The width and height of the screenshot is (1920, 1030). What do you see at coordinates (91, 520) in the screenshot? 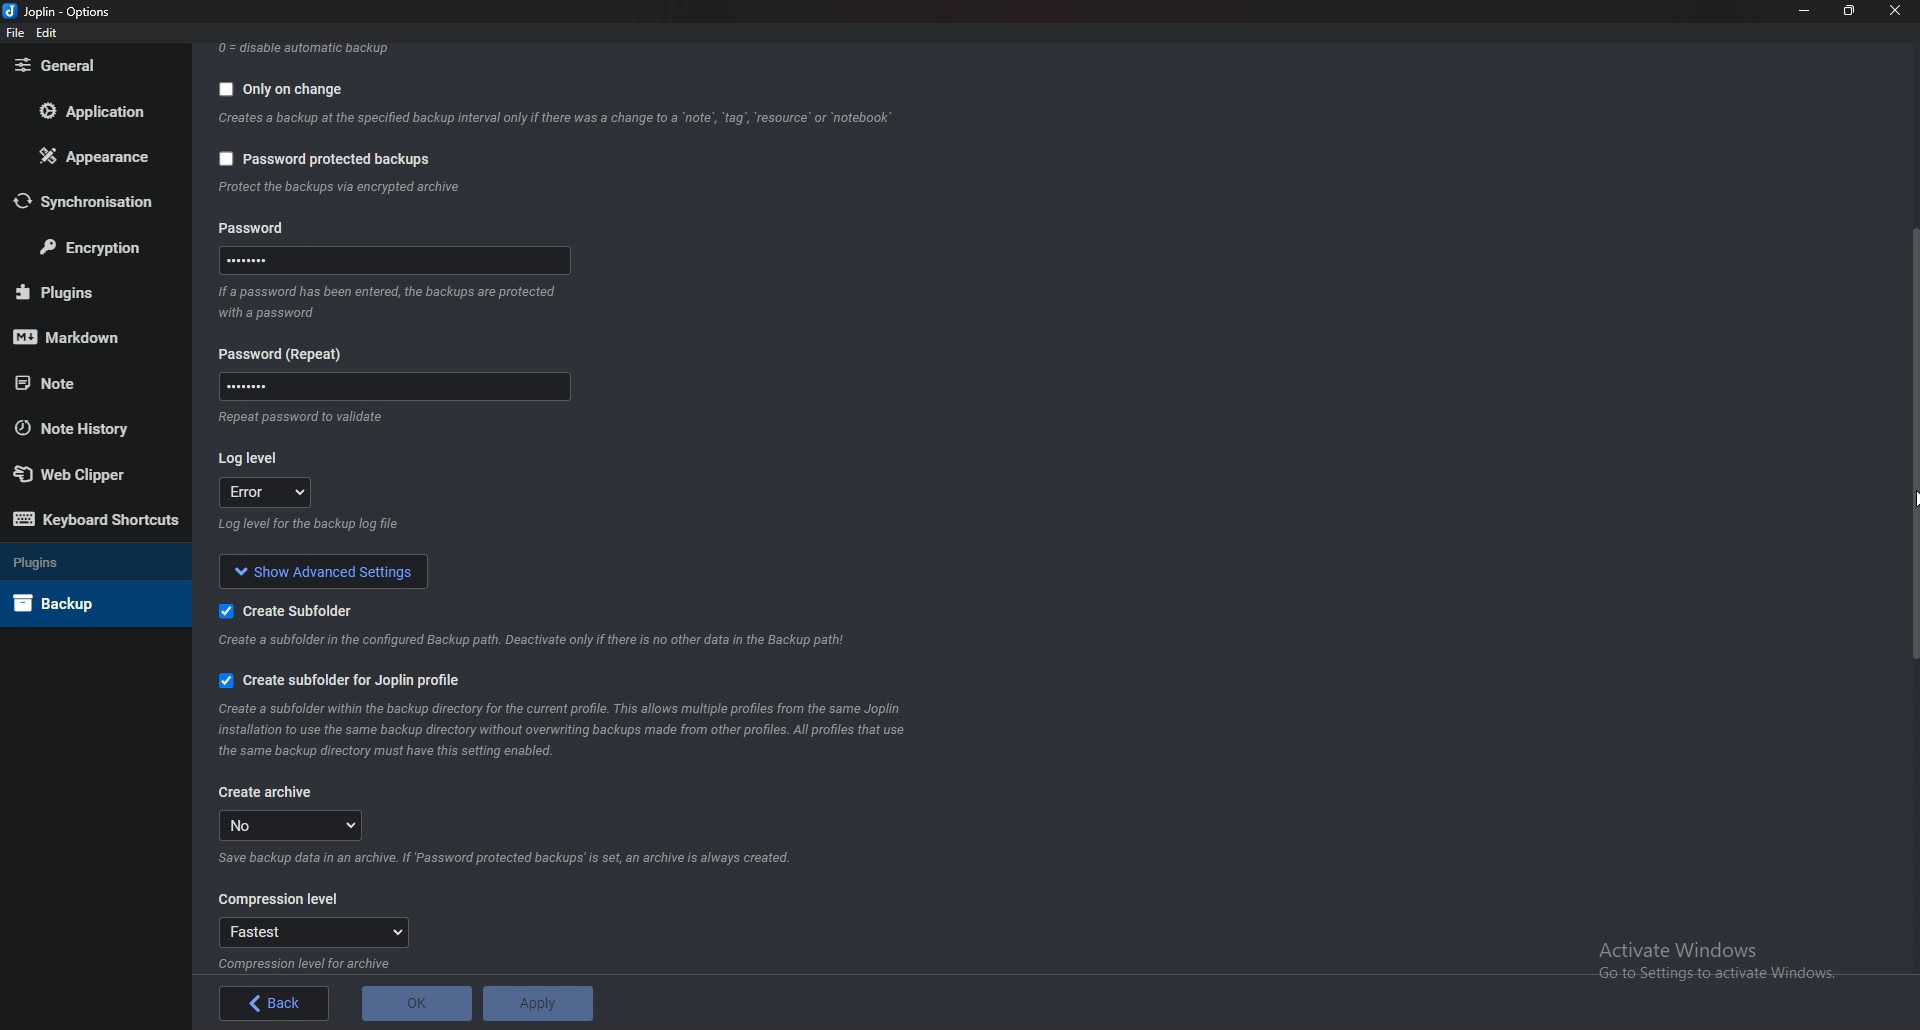
I see `Keyboard shortcuts` at bounding box center [91, 520].